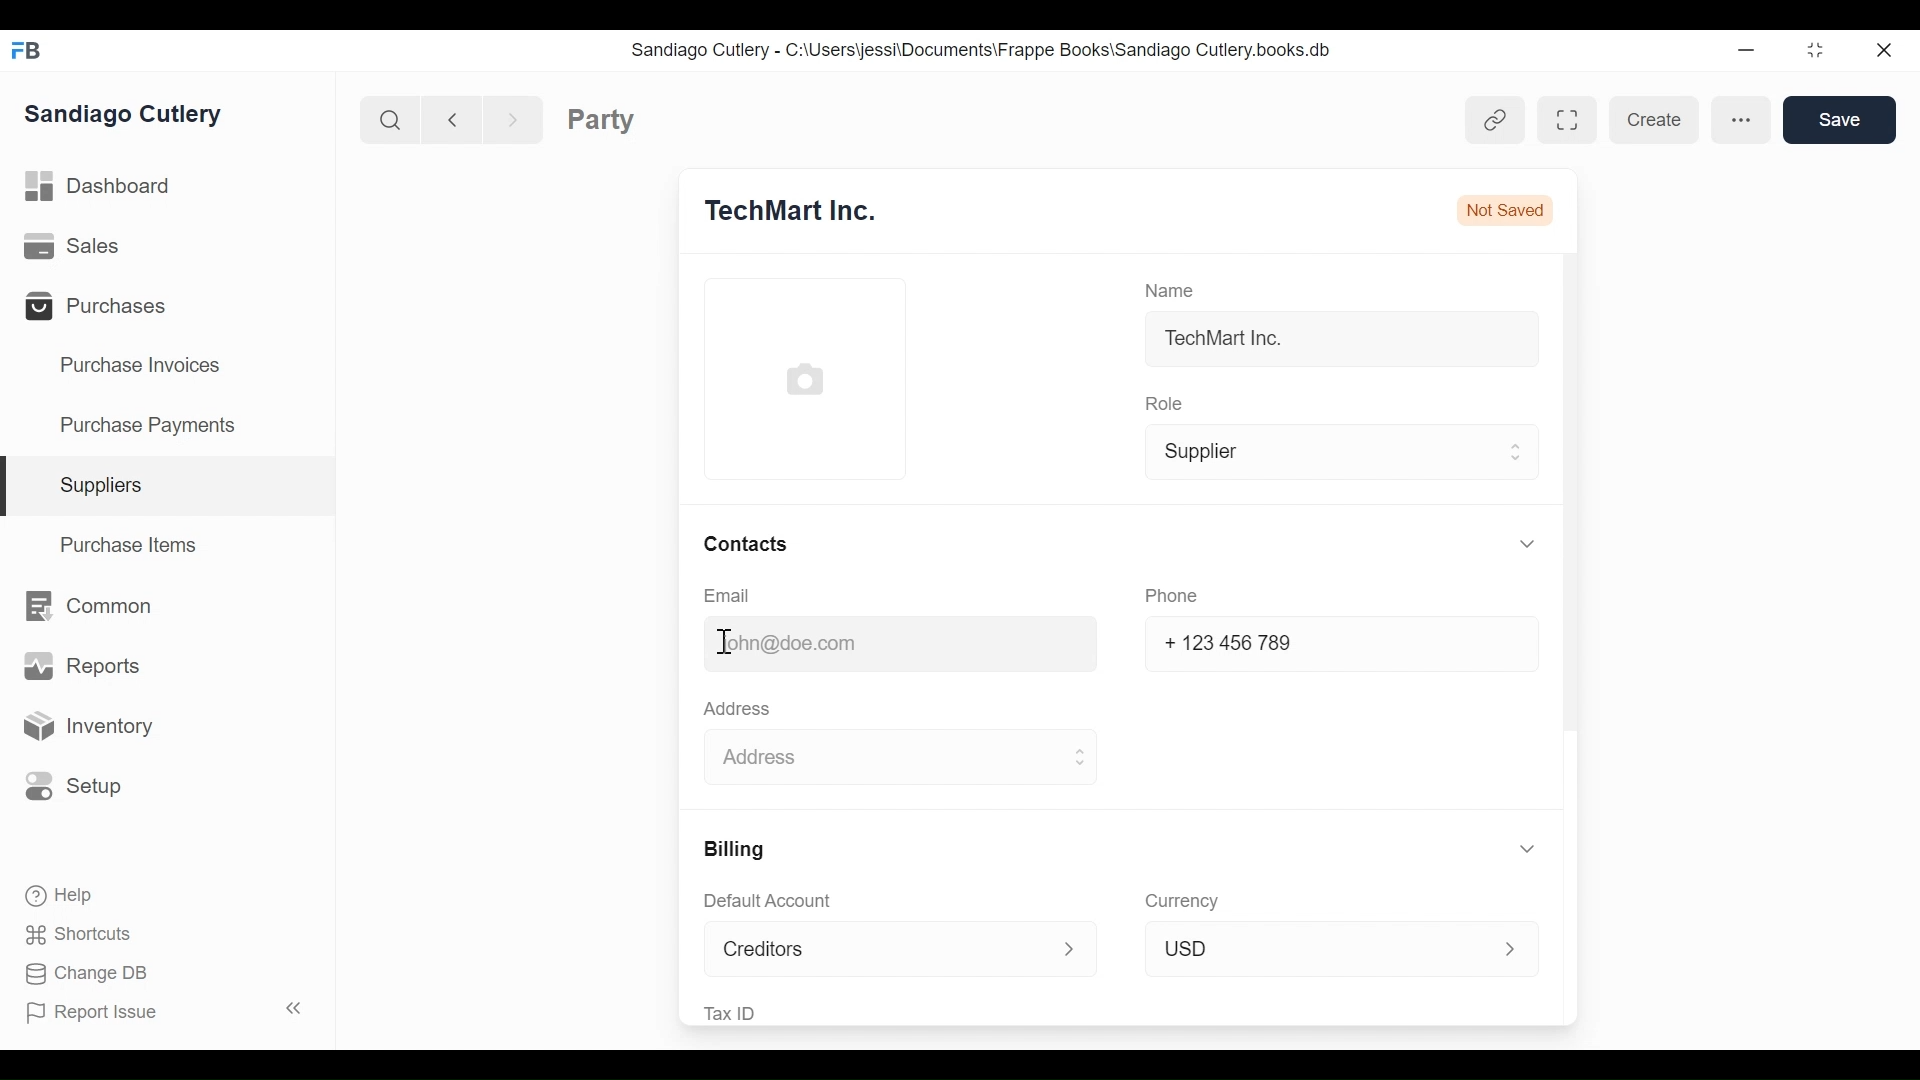  I want to click on expand, so click(296, 1005).